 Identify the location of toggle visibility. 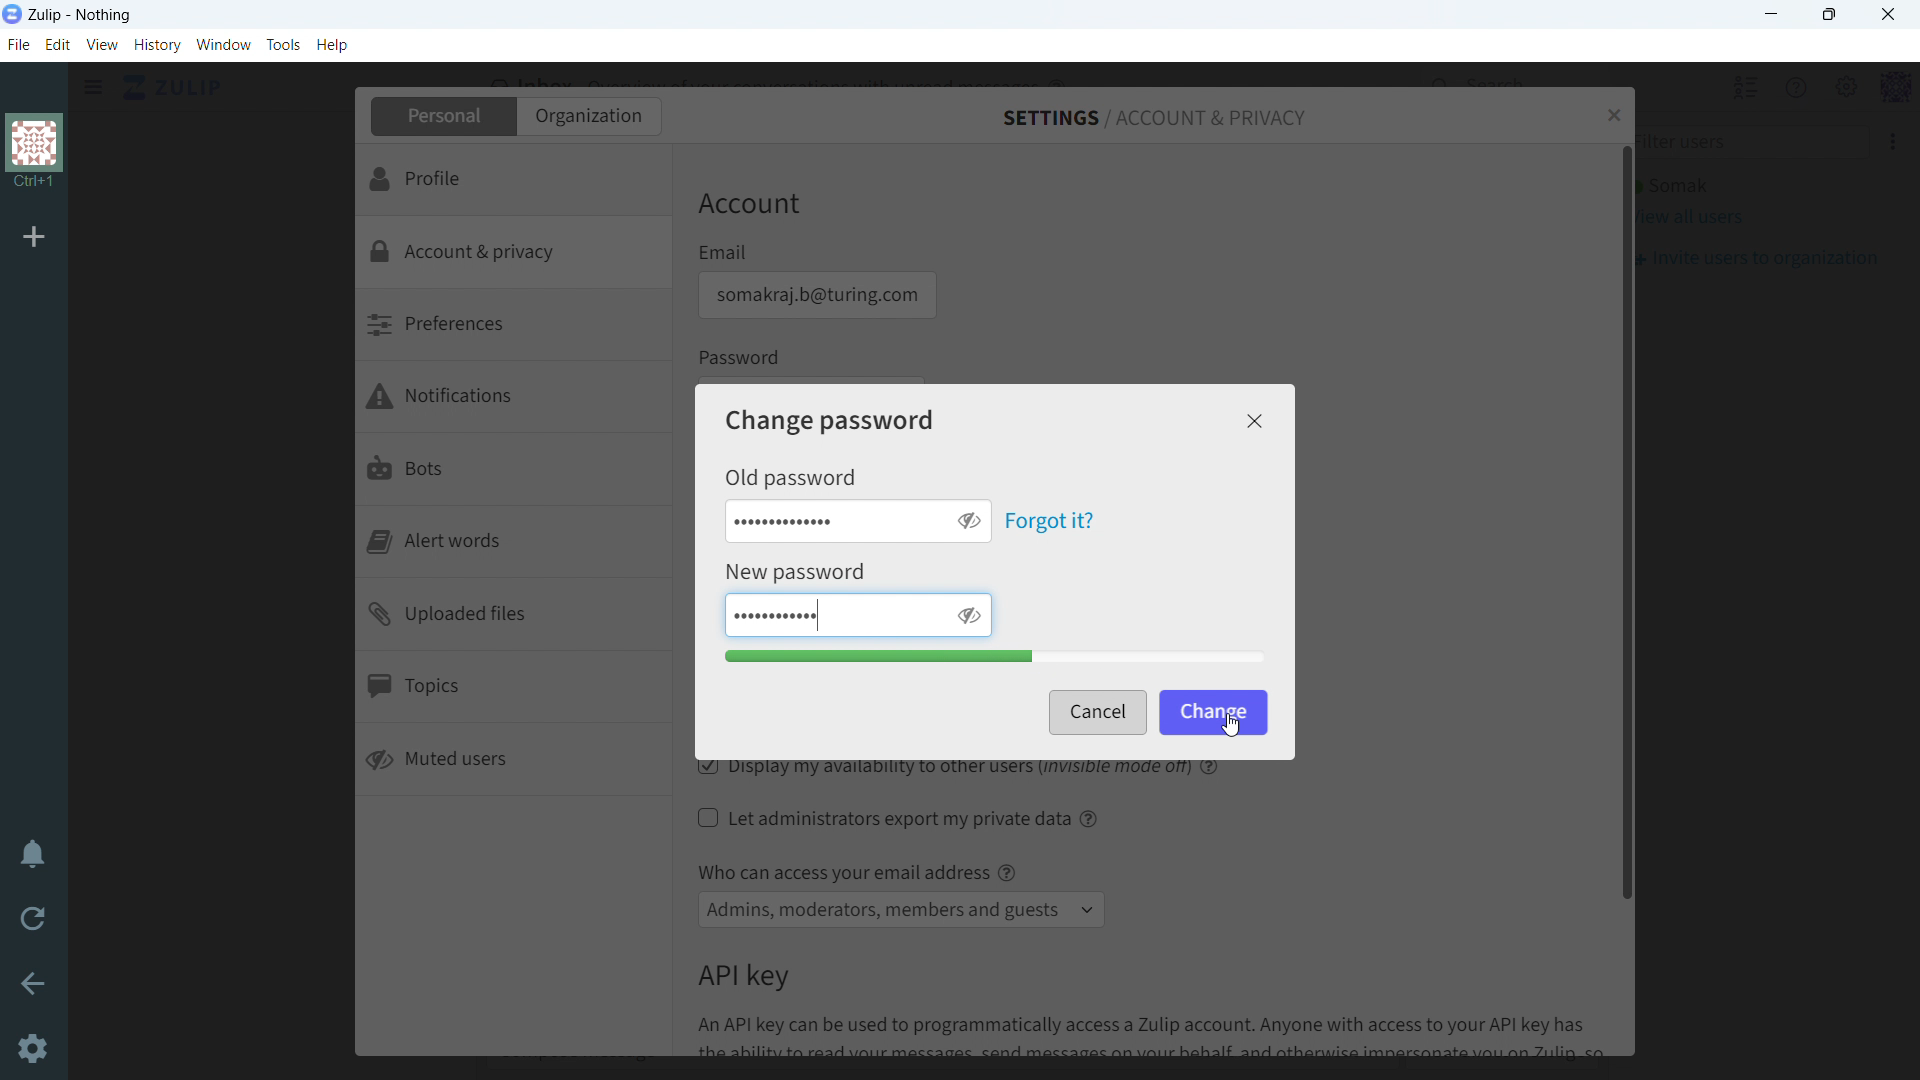
(968, 614).